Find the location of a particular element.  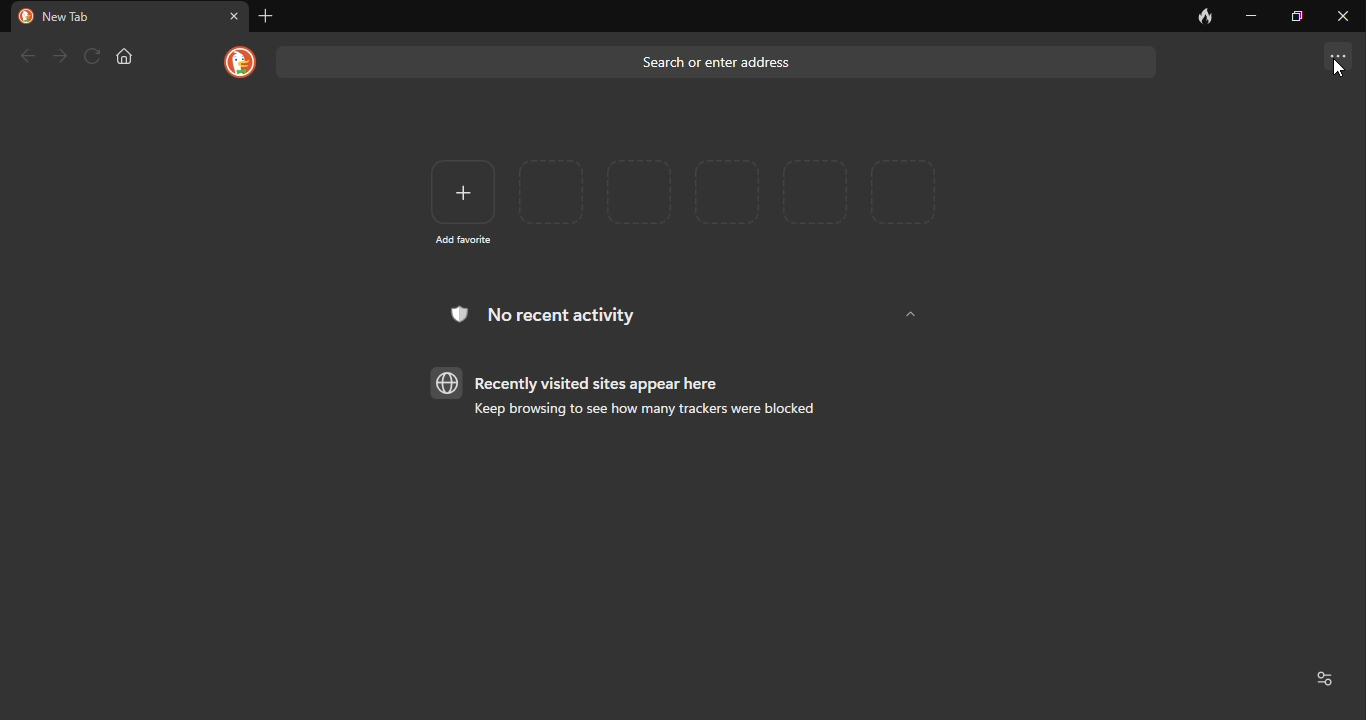

search or enter address is located at coordinates (717, 61).